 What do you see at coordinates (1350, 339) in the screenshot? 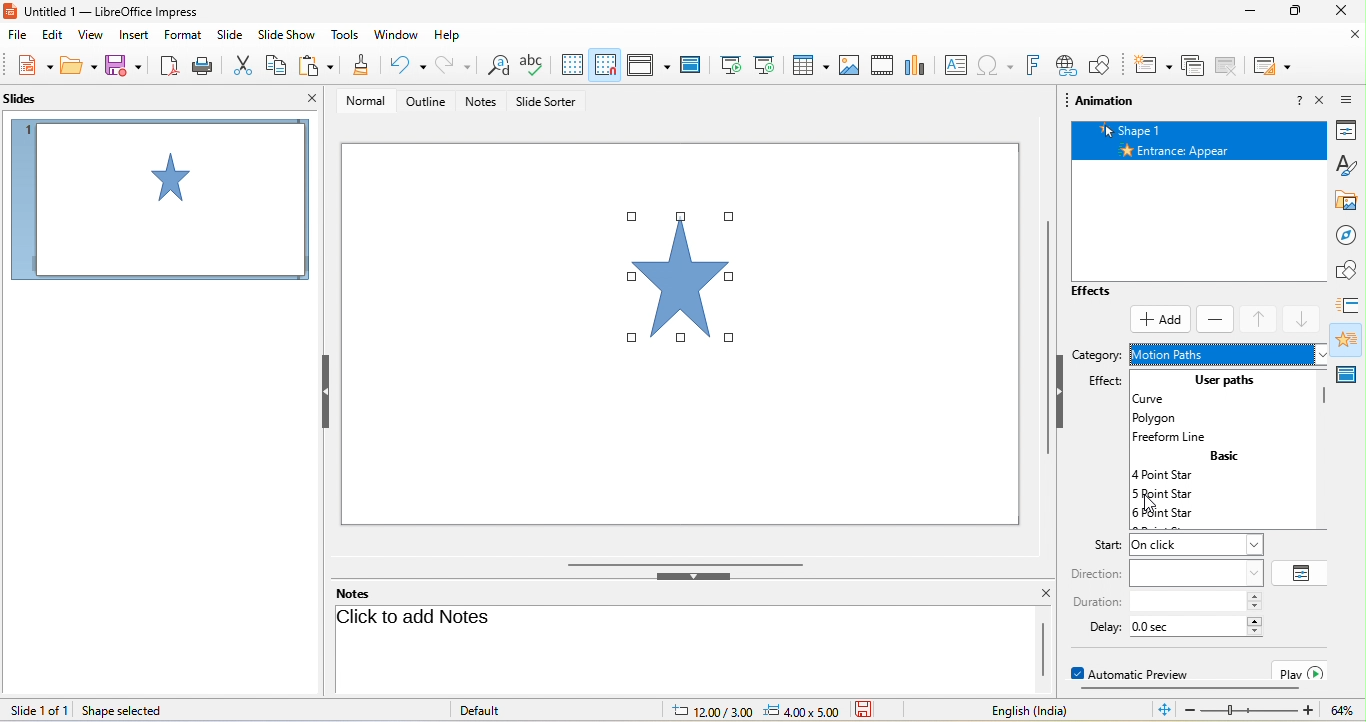
I see `animation` at bounding box center [1350, 339].